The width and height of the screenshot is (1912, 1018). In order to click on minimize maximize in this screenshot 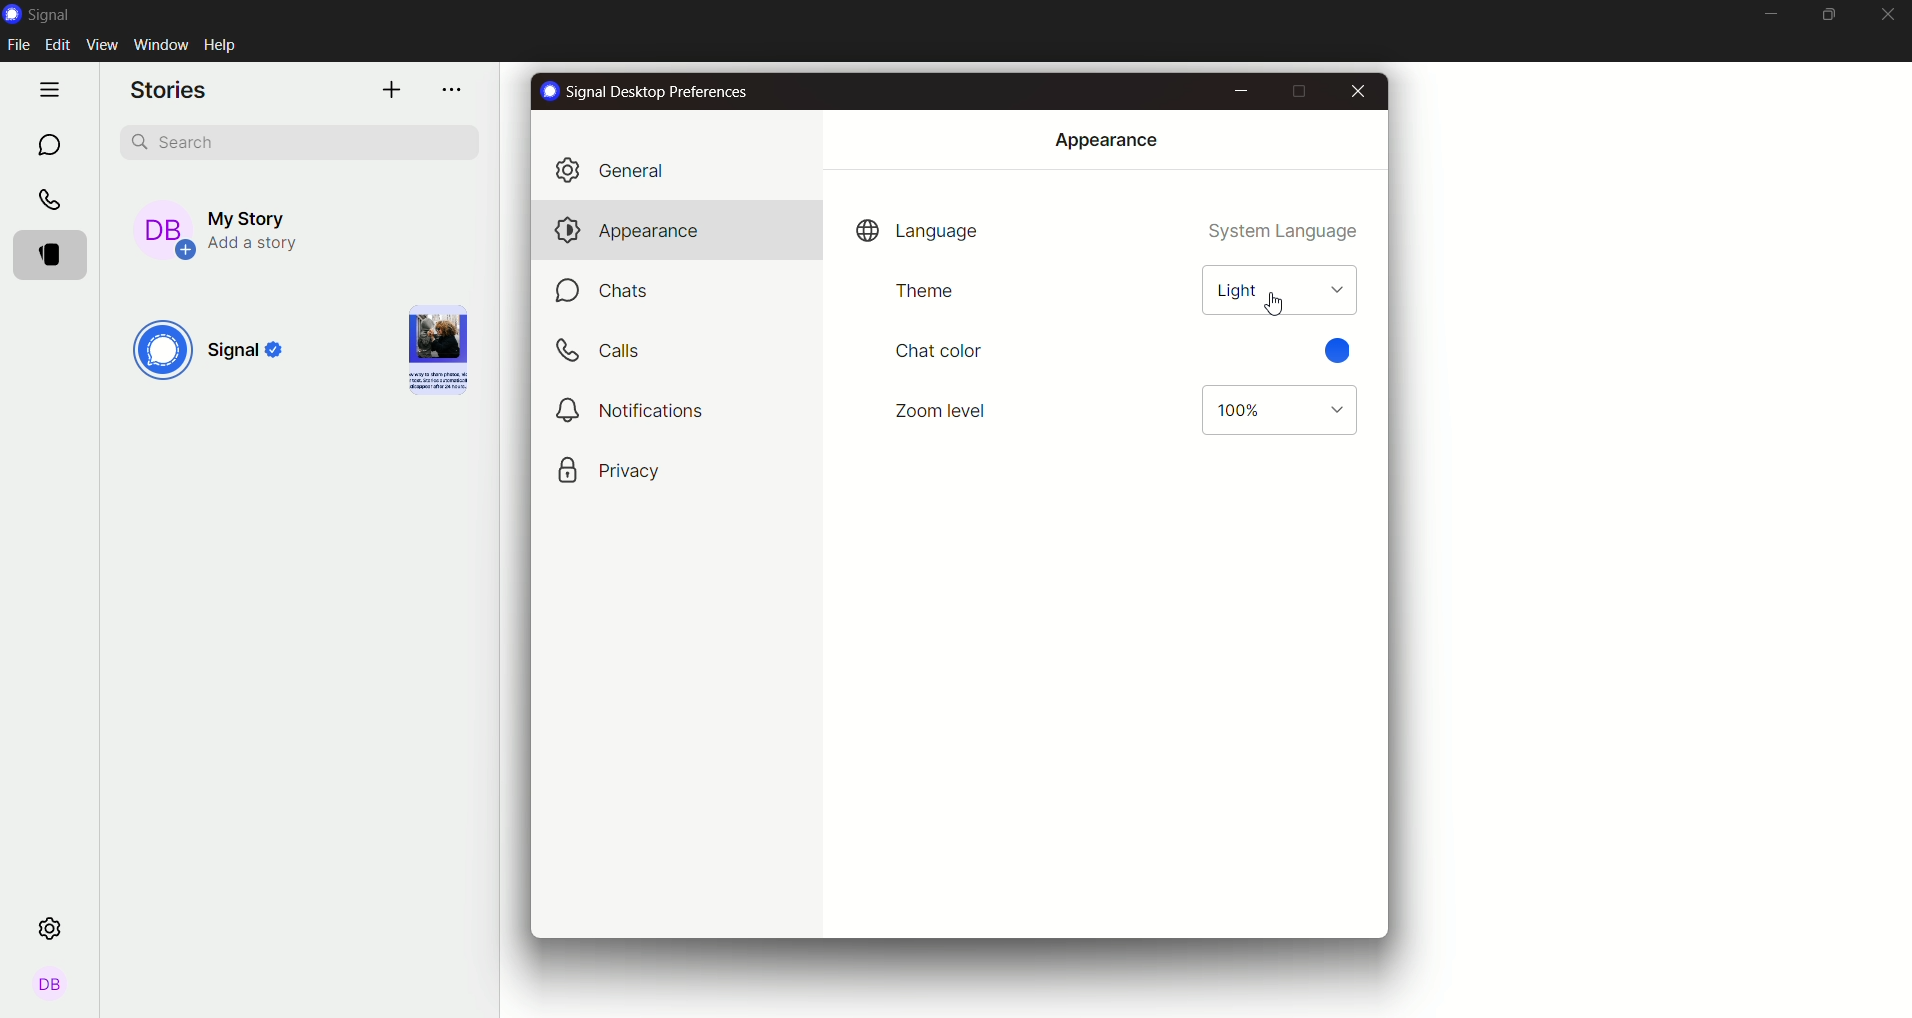, I will do `click(1830, 15)`.